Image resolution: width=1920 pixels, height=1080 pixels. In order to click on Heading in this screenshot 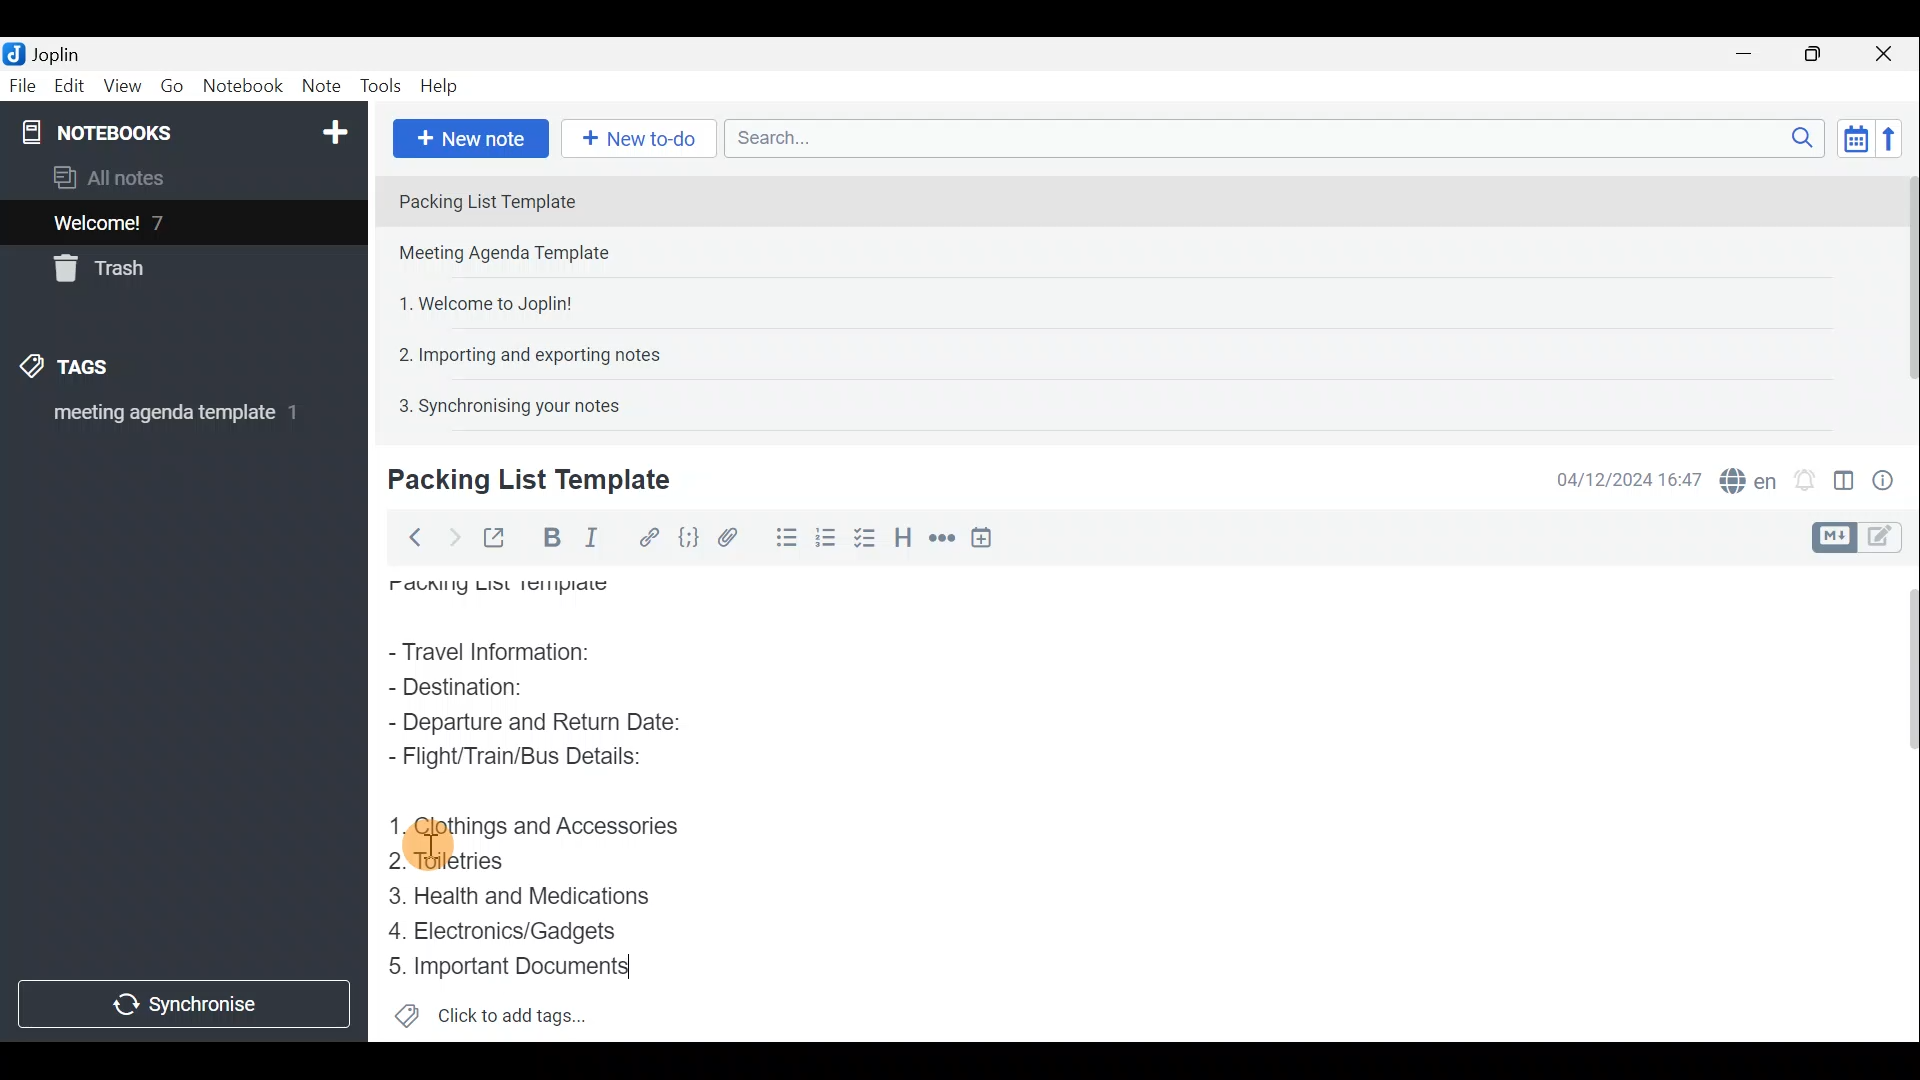, I will do `click(905, 535)`.